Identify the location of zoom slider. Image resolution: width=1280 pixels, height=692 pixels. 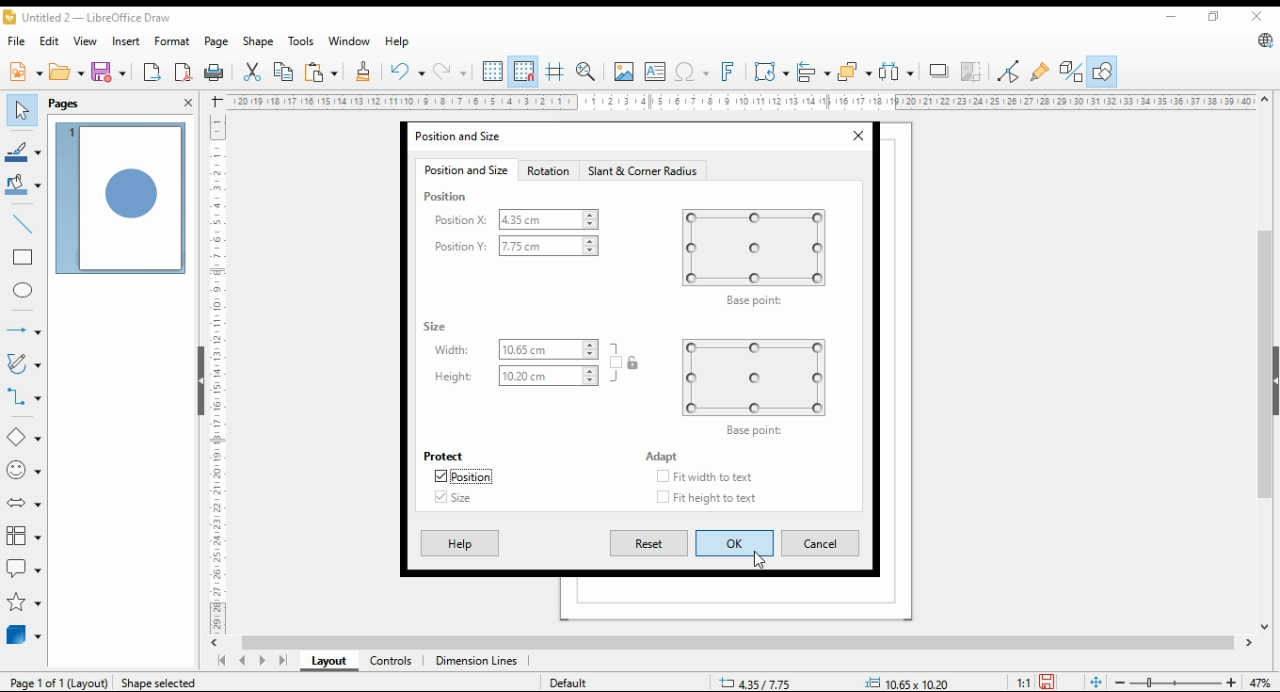
(1176, 681).